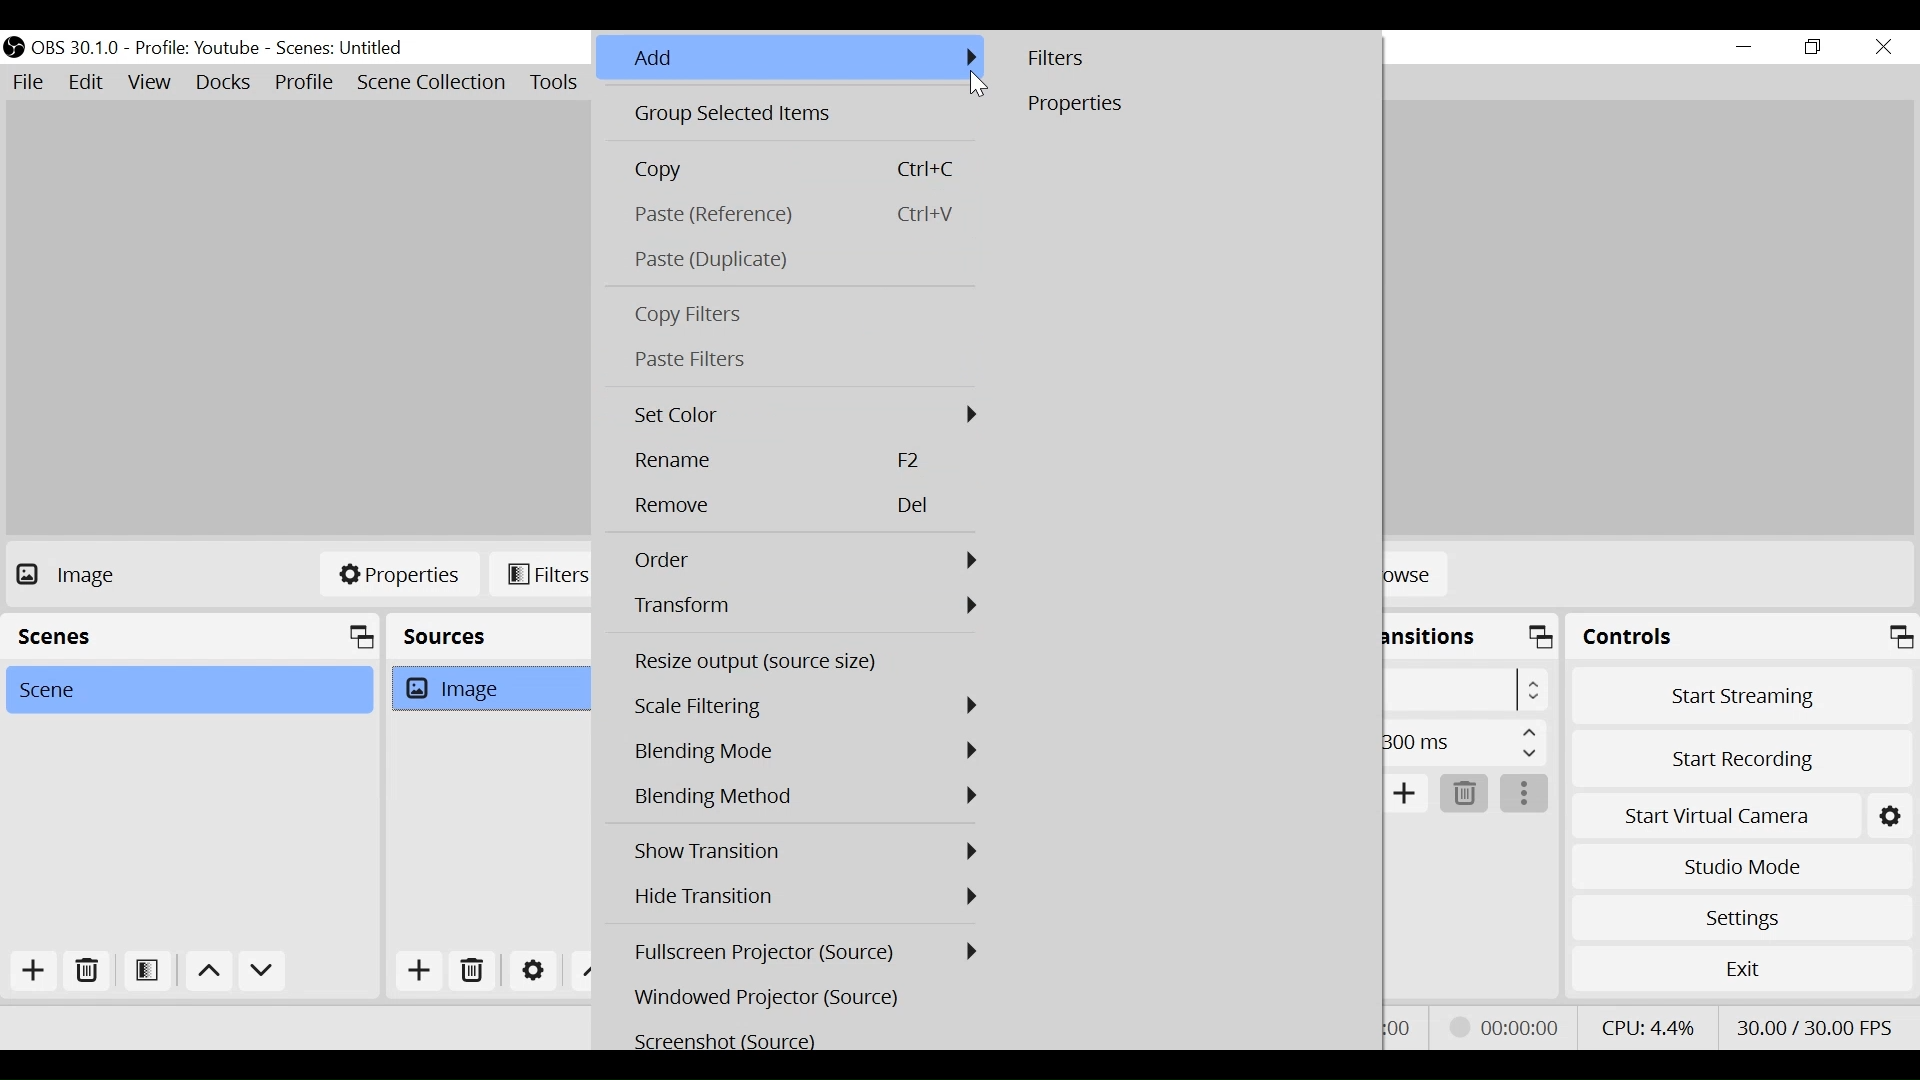  I want to click on Docks, so click(223, 84).